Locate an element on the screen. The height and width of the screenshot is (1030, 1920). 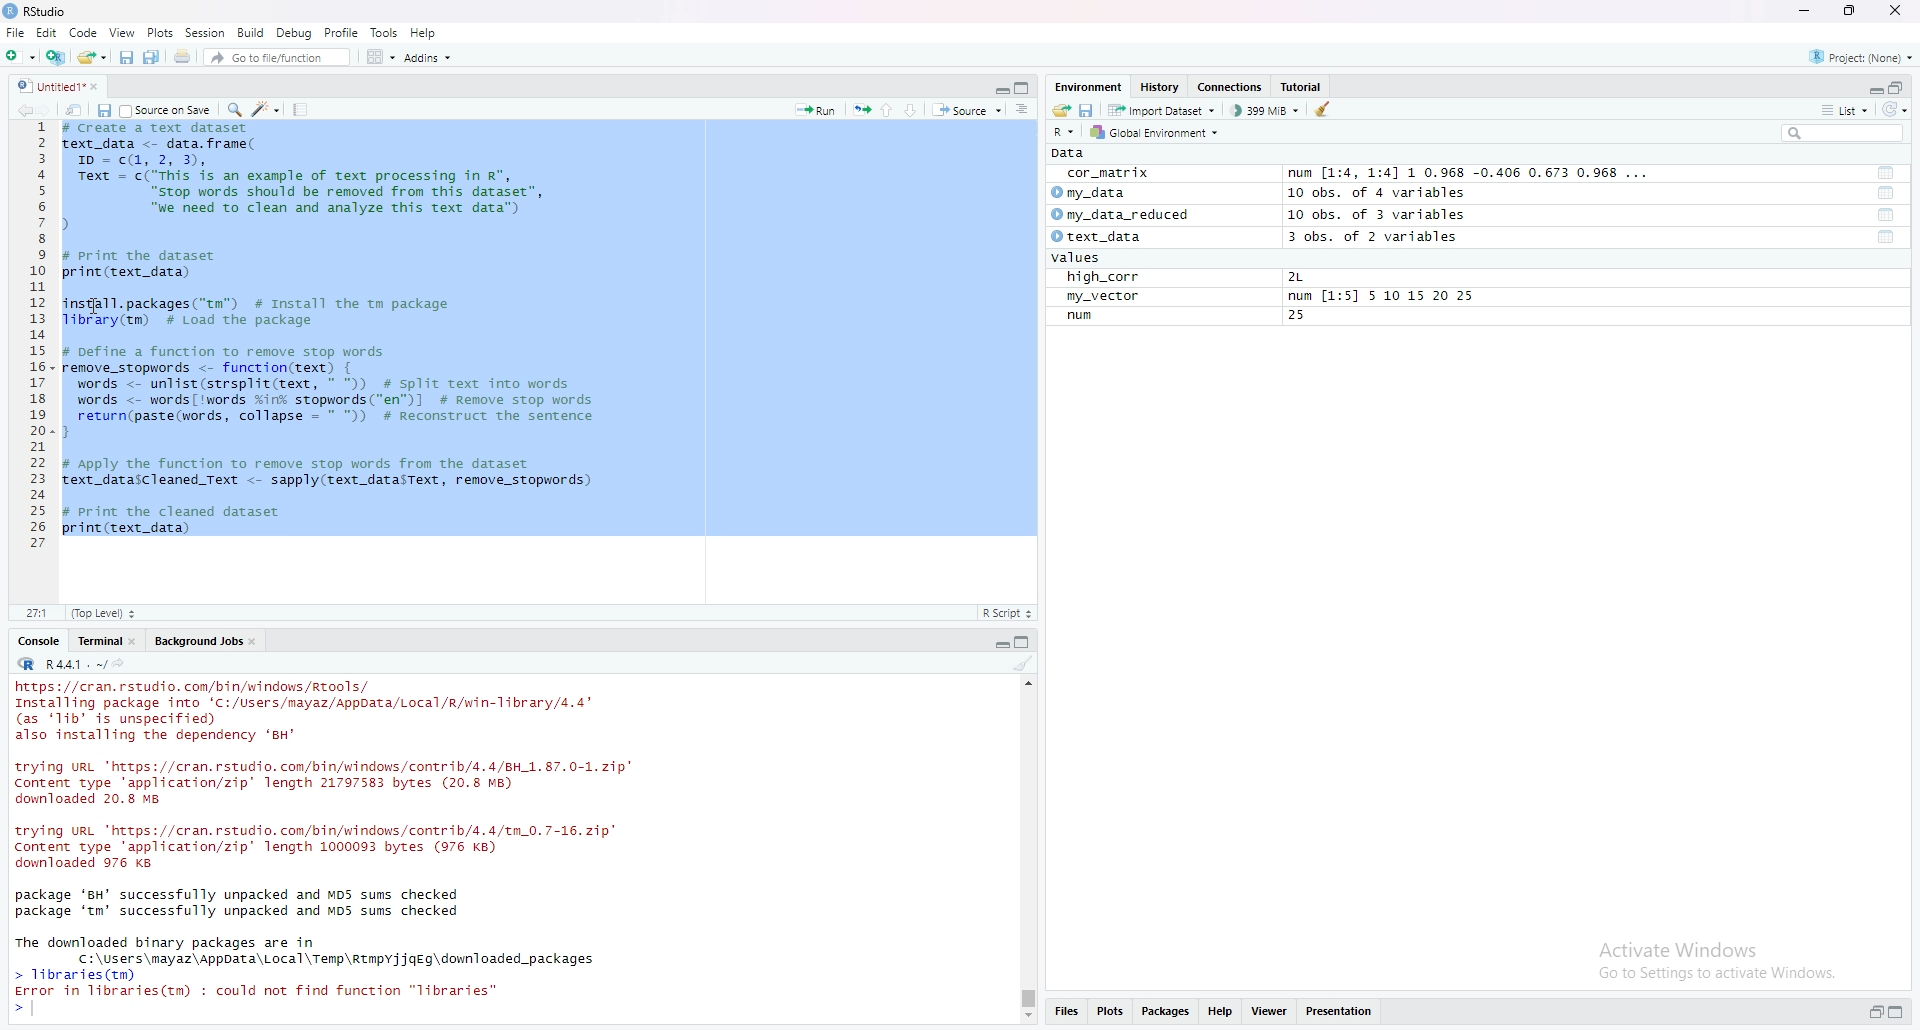
show document online is located at coordinates (1024, 110).